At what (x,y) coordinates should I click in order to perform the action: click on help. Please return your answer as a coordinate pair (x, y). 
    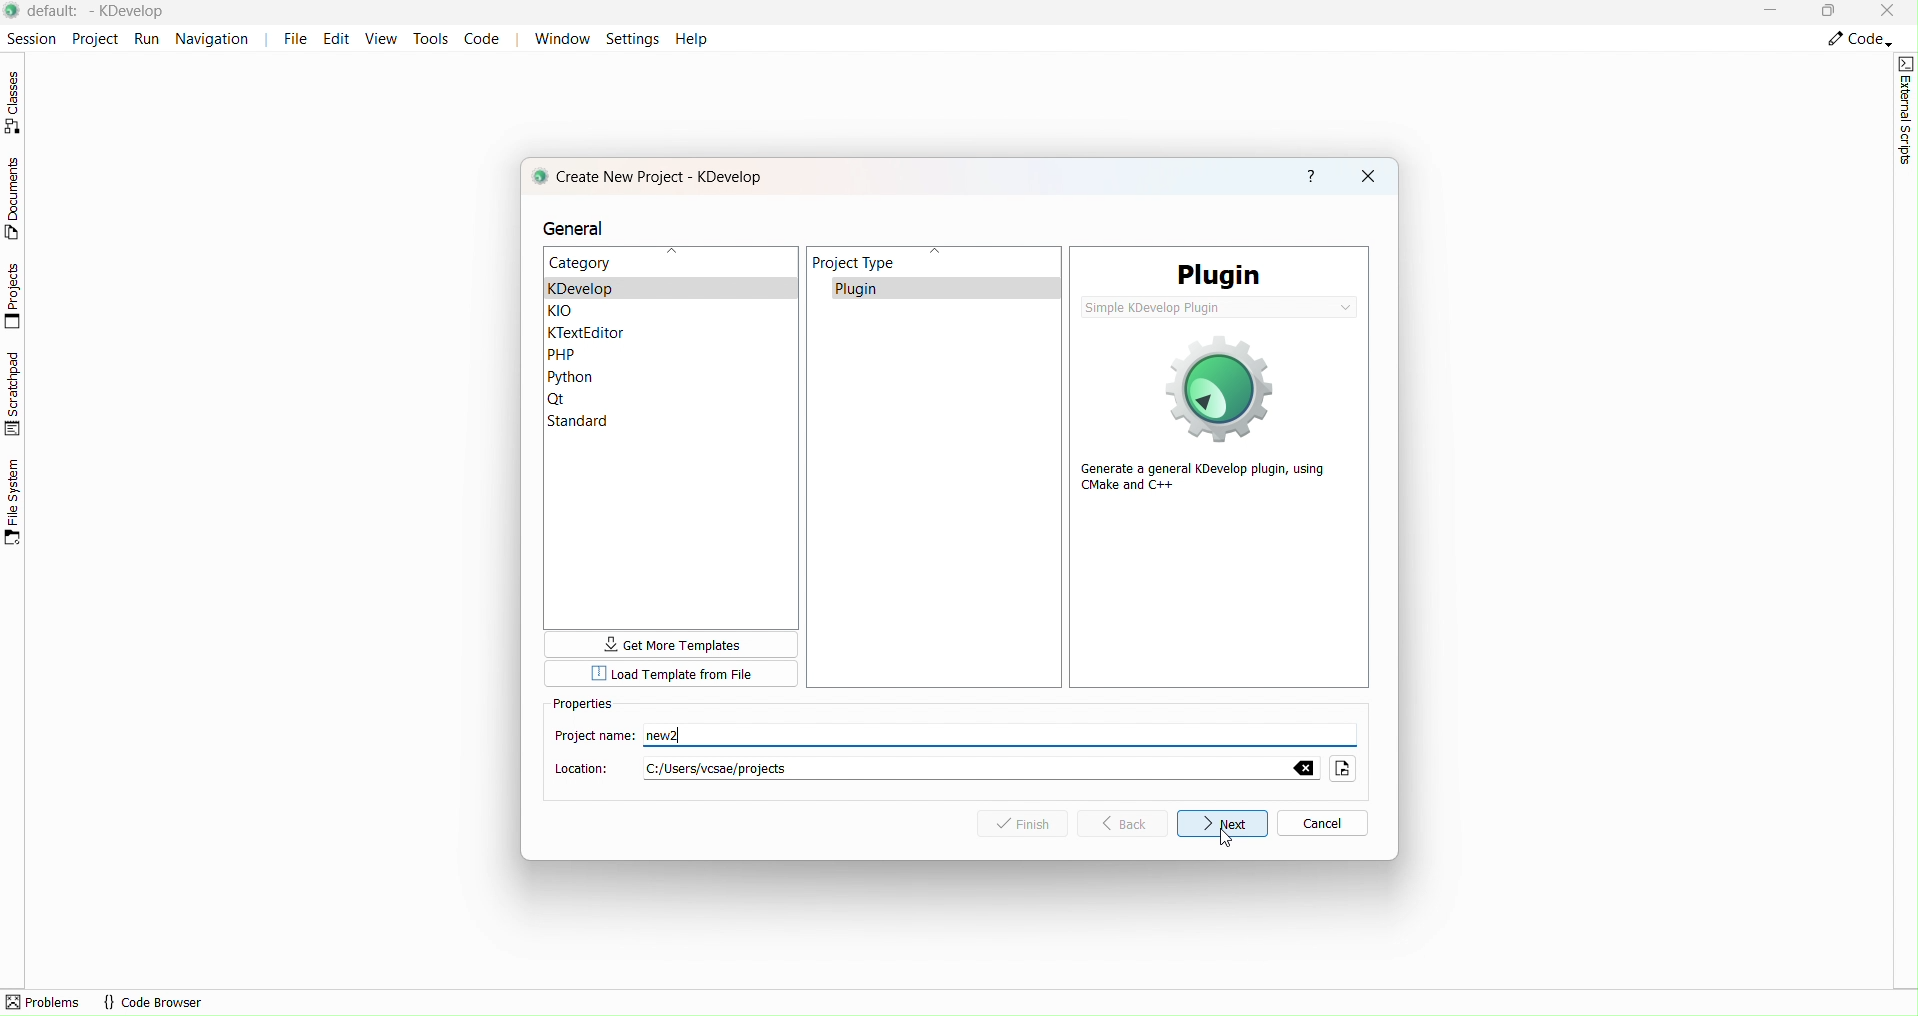
    Looking at the image, I should click on (1311, 178).